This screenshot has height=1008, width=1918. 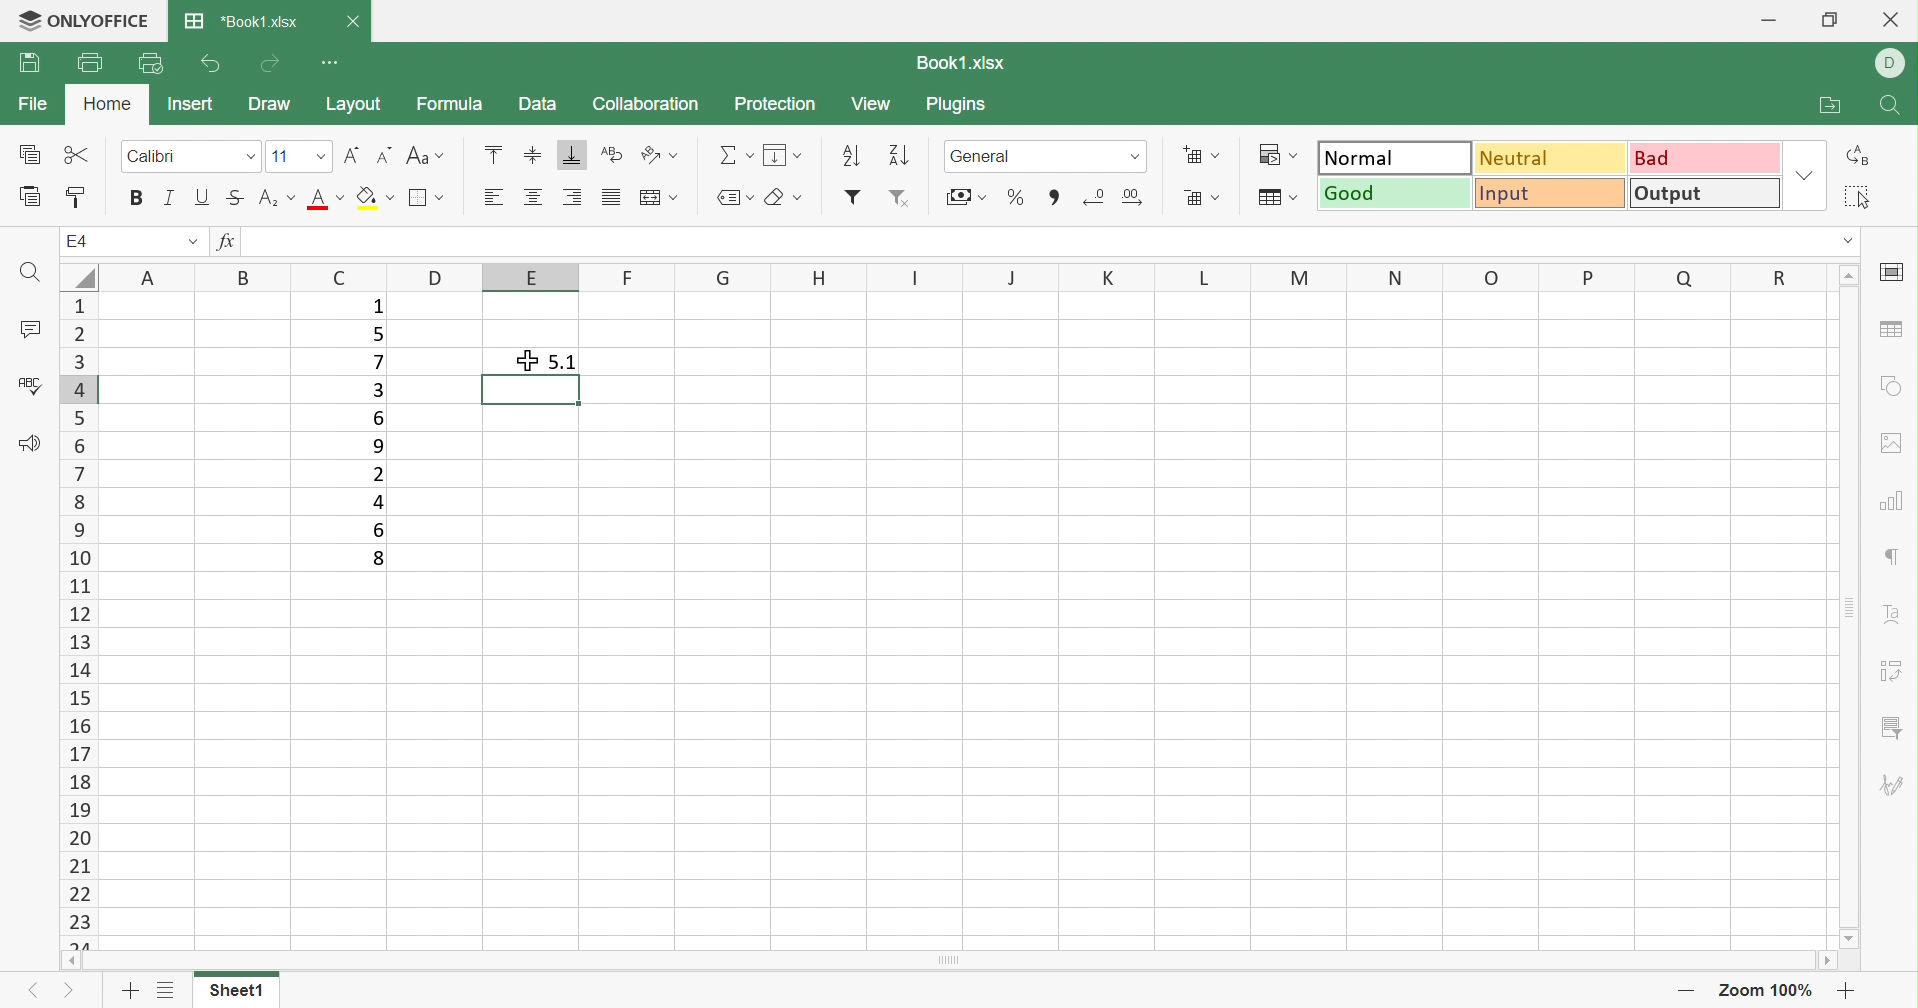 What do you see at coordinates (27, 156) in the screenshot?
I see `Copy` at bounding box center [27, 156].